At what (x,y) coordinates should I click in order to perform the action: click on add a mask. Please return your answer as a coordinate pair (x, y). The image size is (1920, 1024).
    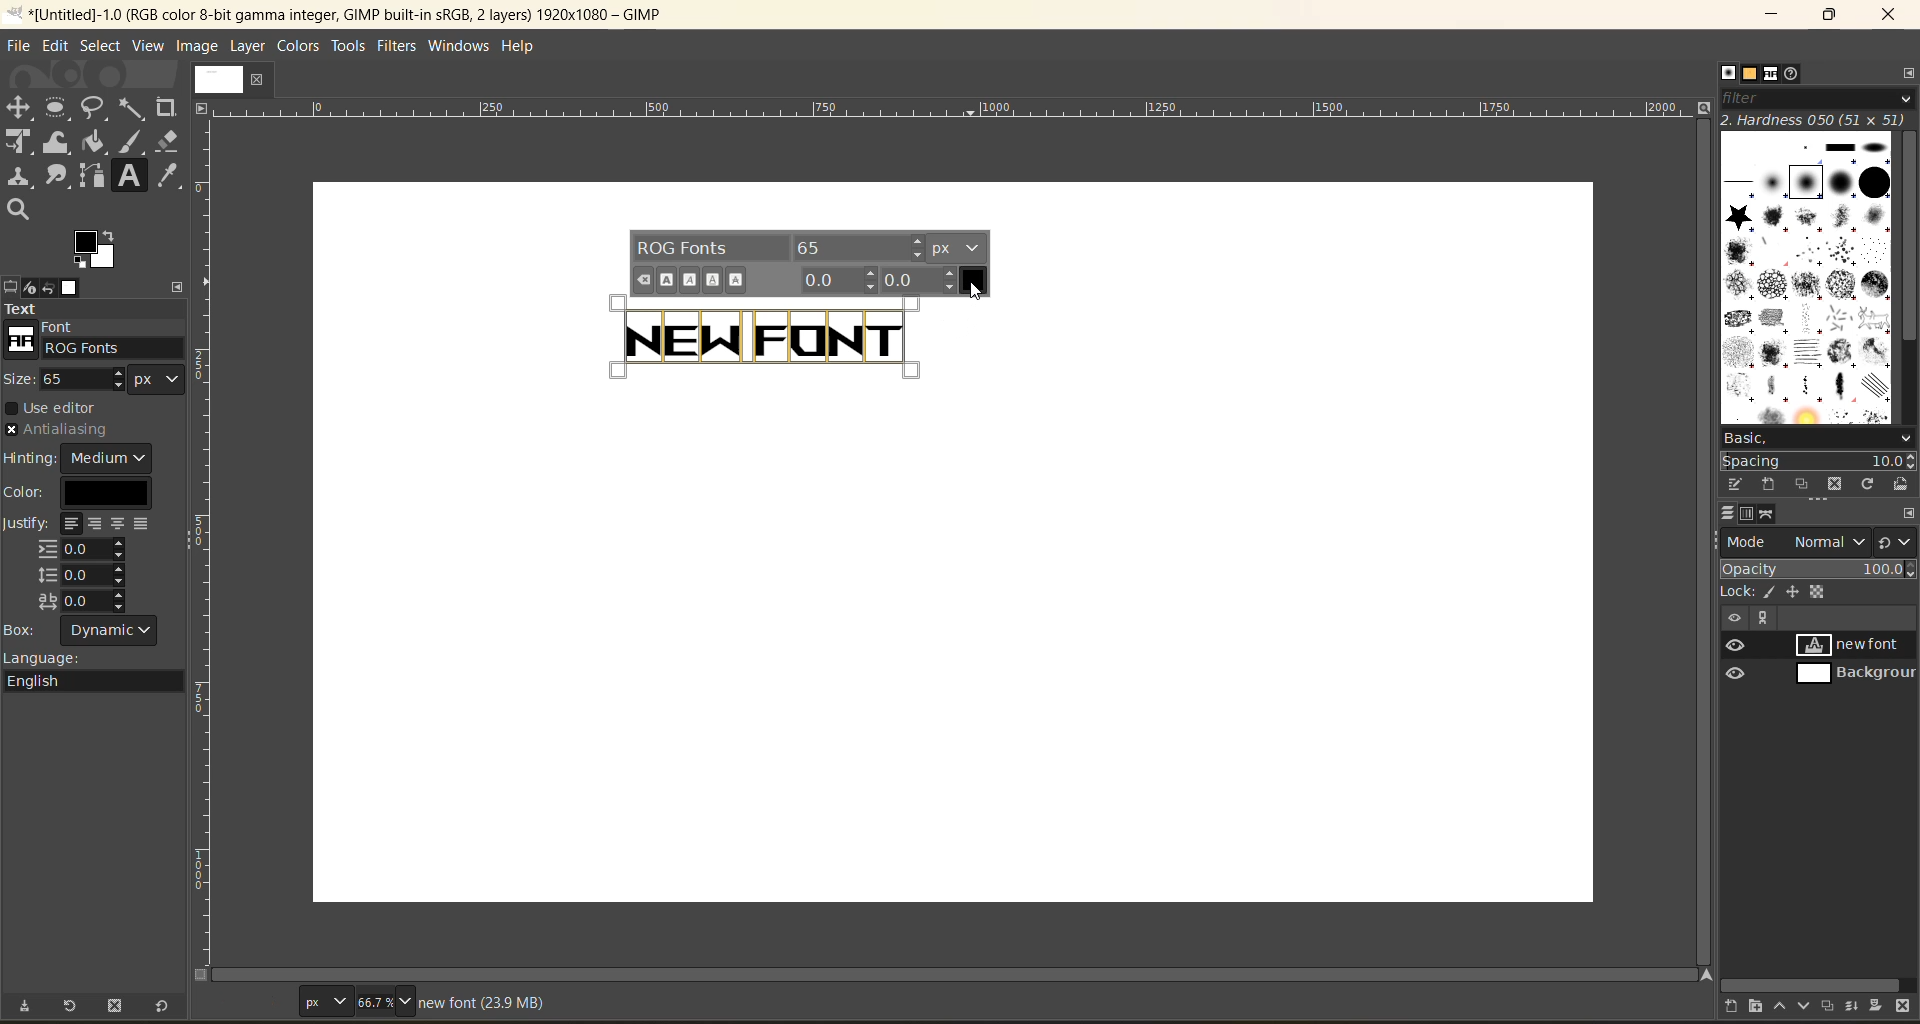
    Looking at the image, I should click on (1878, 1004).